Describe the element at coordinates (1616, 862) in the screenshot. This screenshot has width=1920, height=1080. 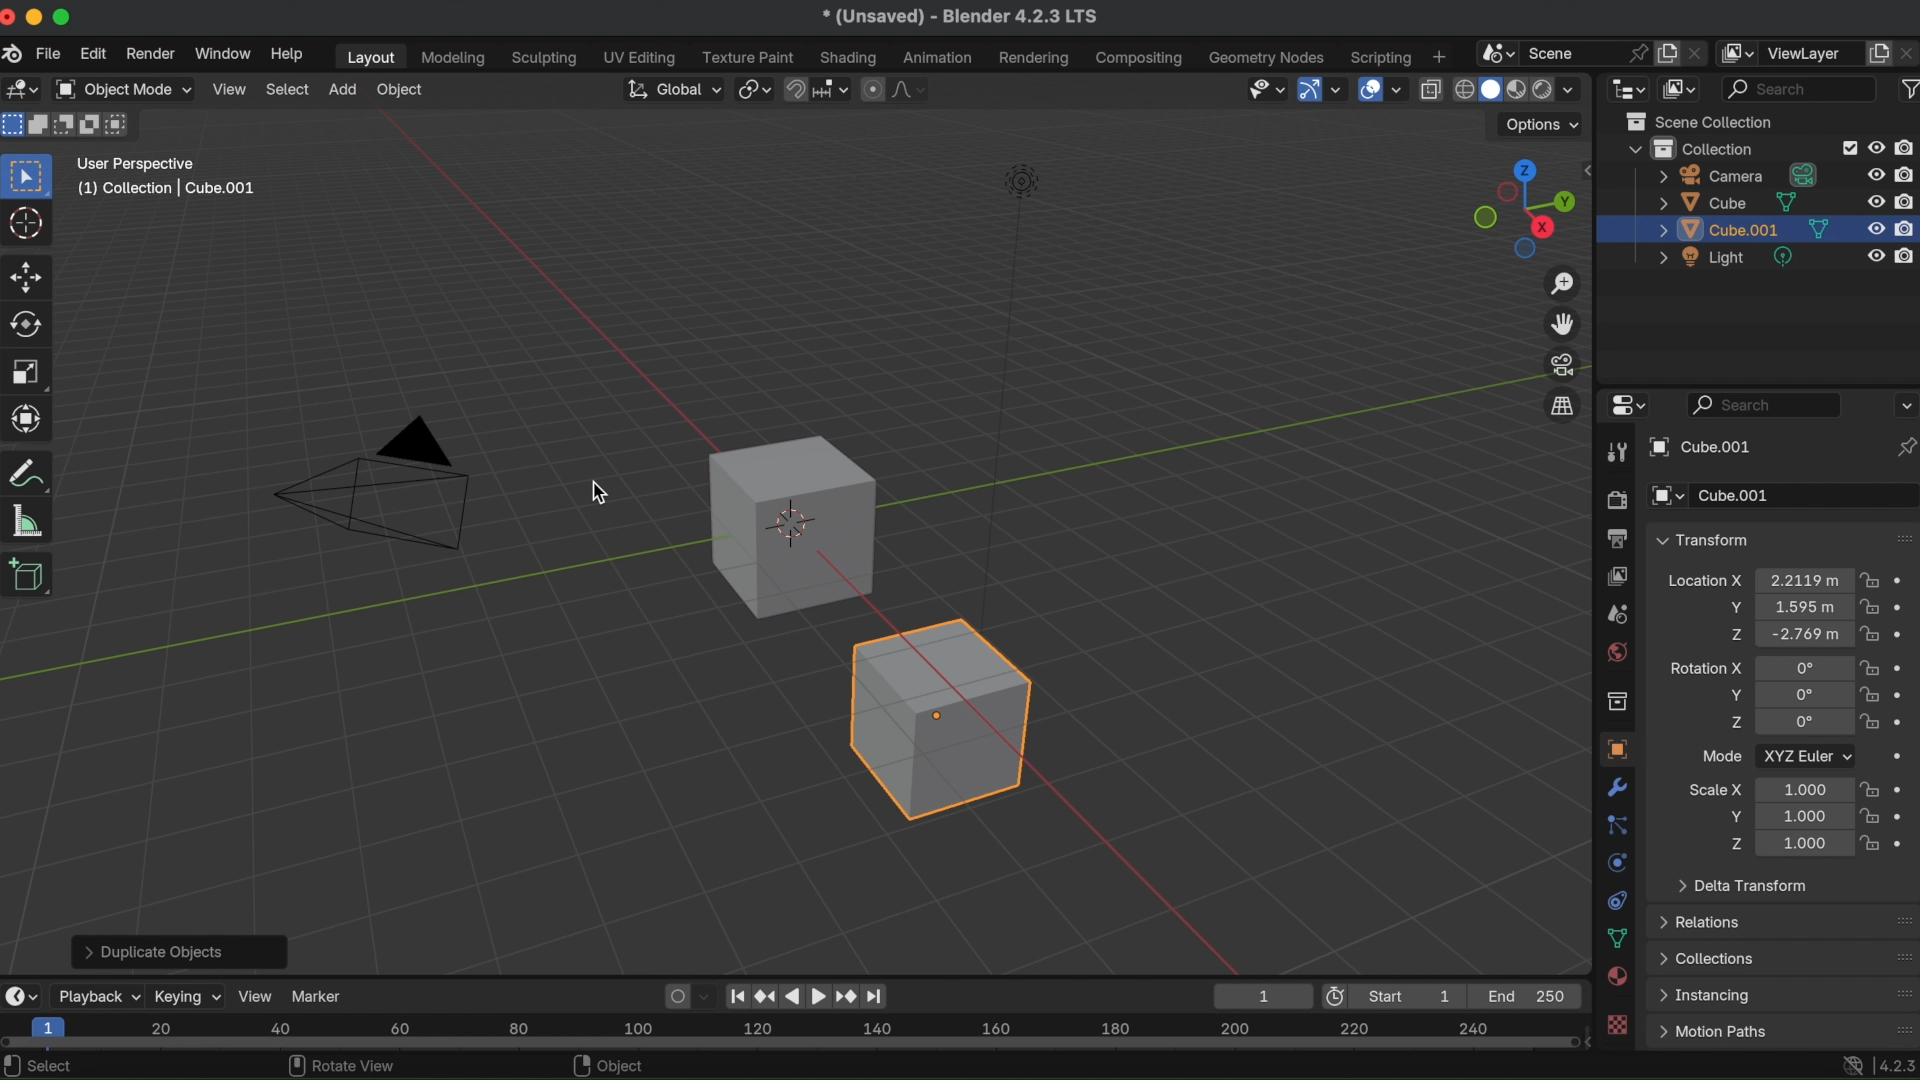
I see `physics` at that location.